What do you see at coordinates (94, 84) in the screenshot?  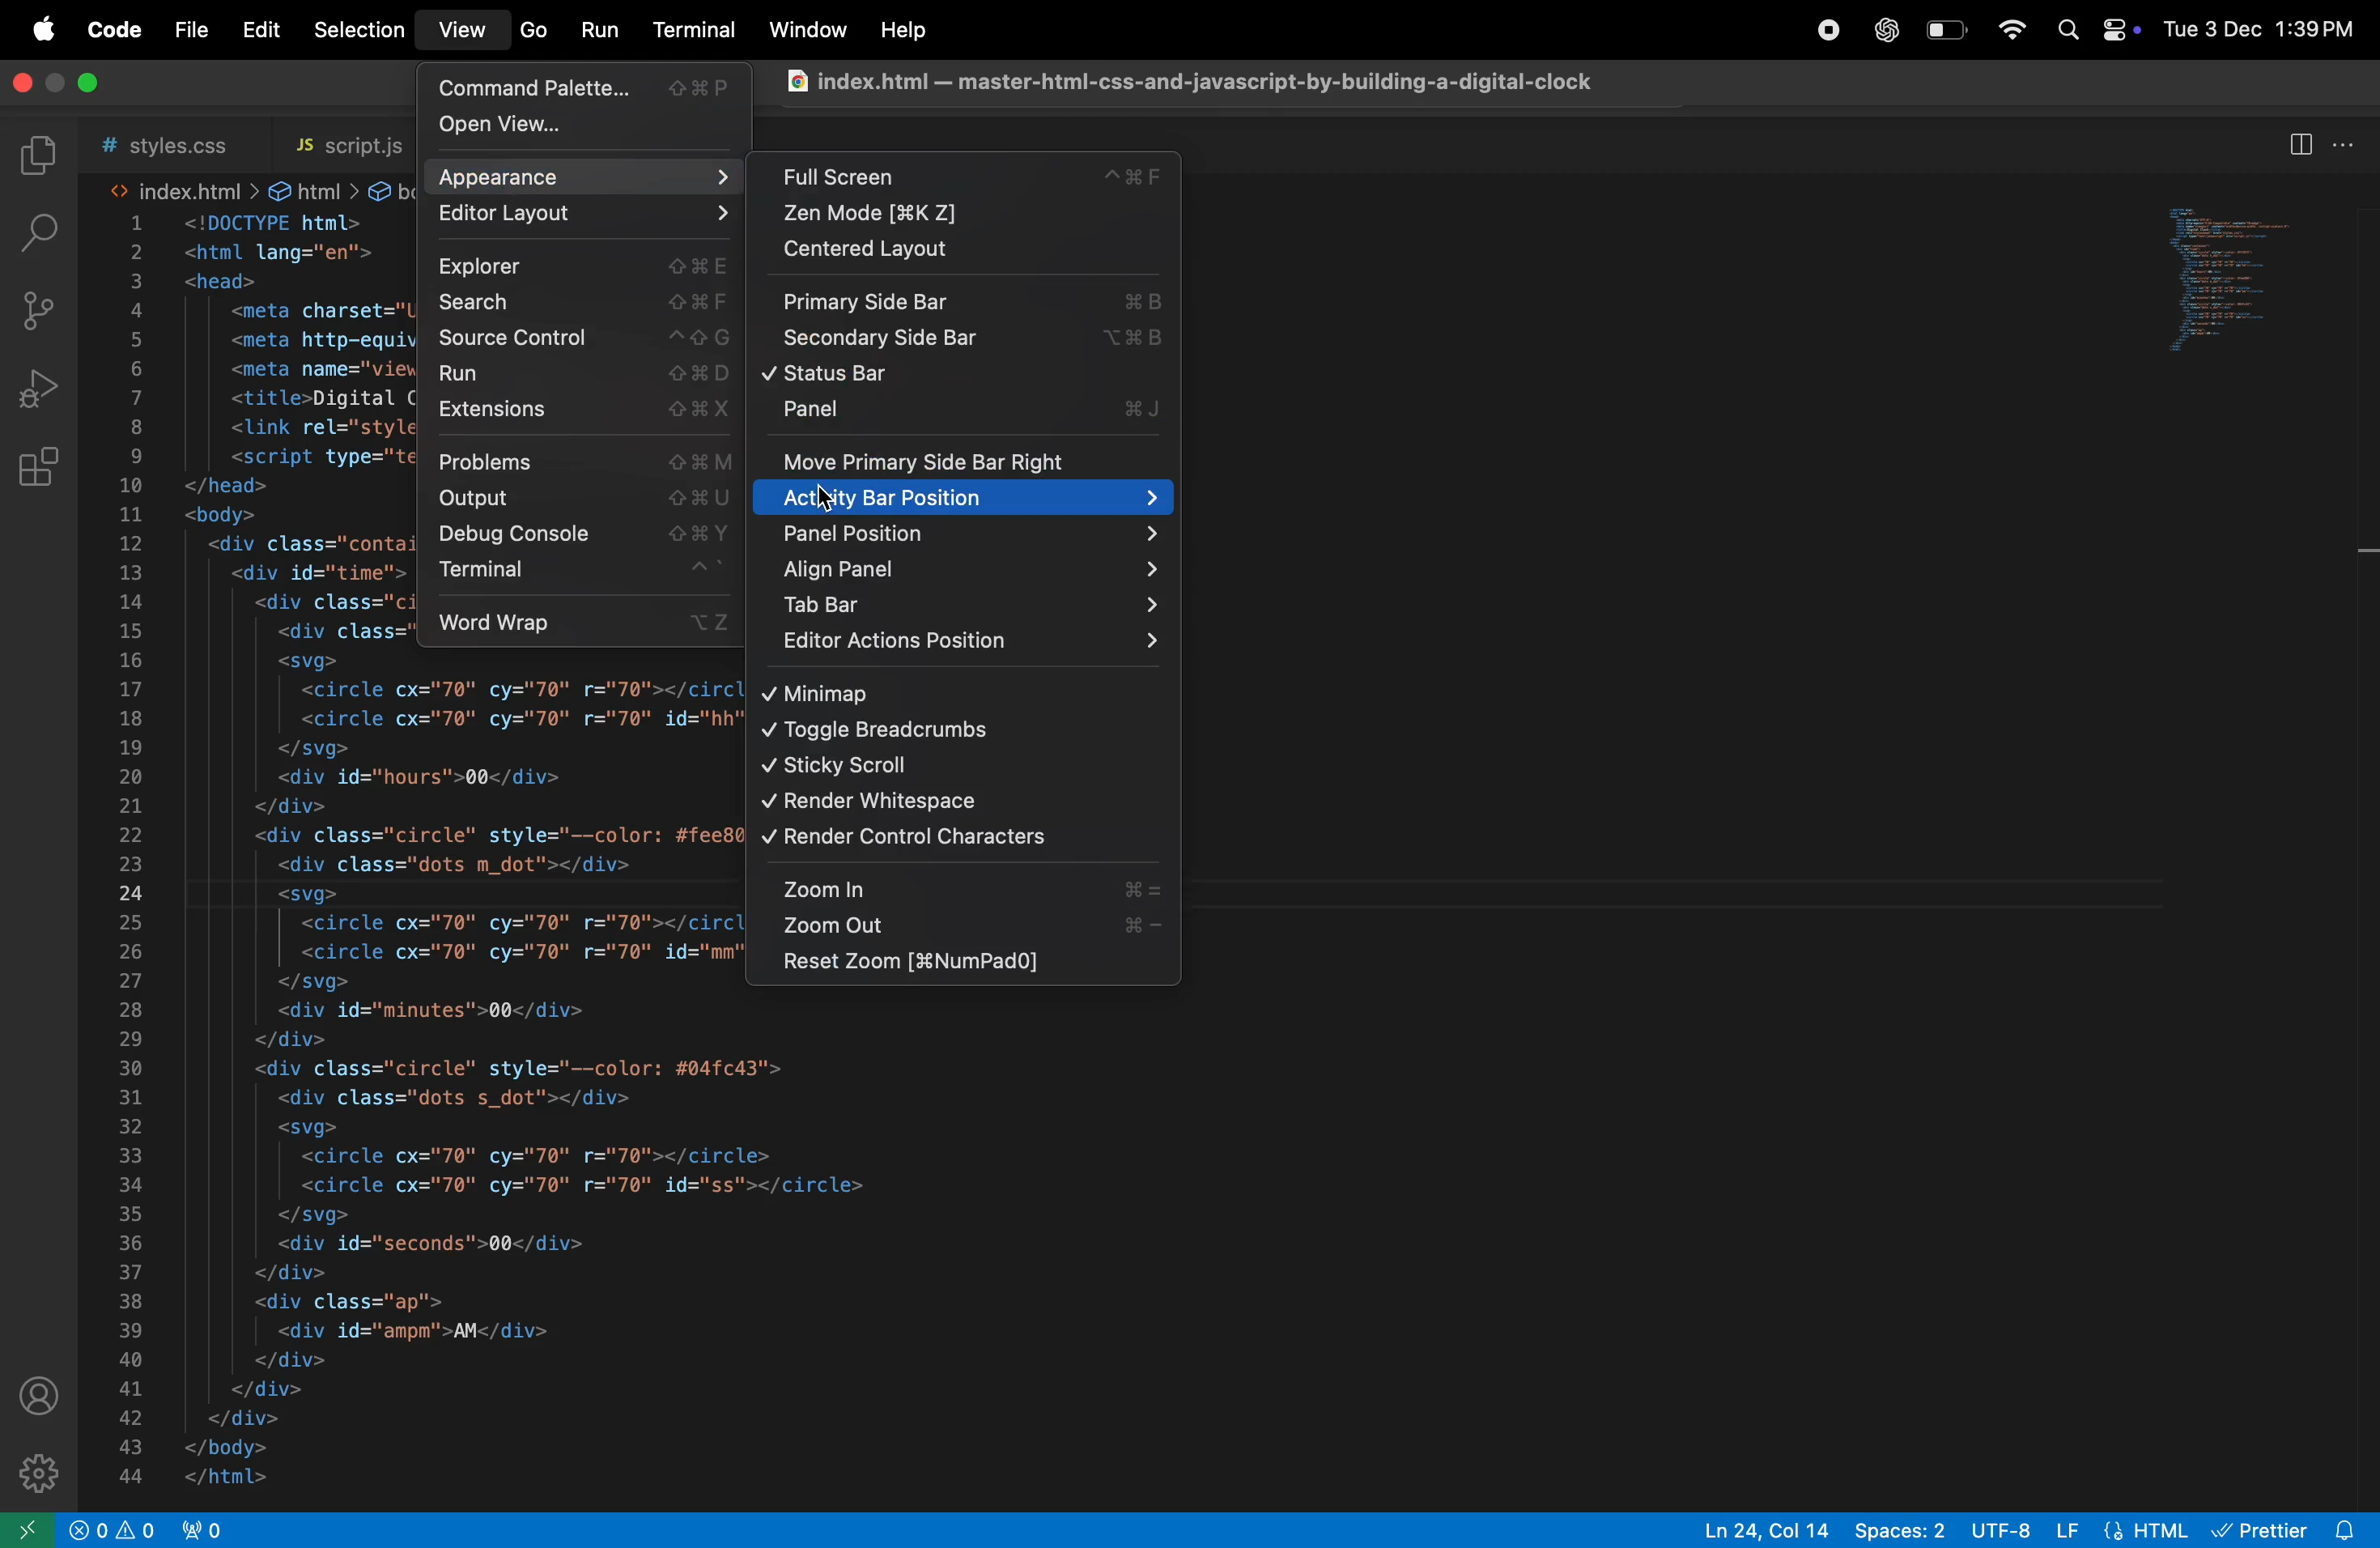 I see `maximize` at bounding box center [94, 84].